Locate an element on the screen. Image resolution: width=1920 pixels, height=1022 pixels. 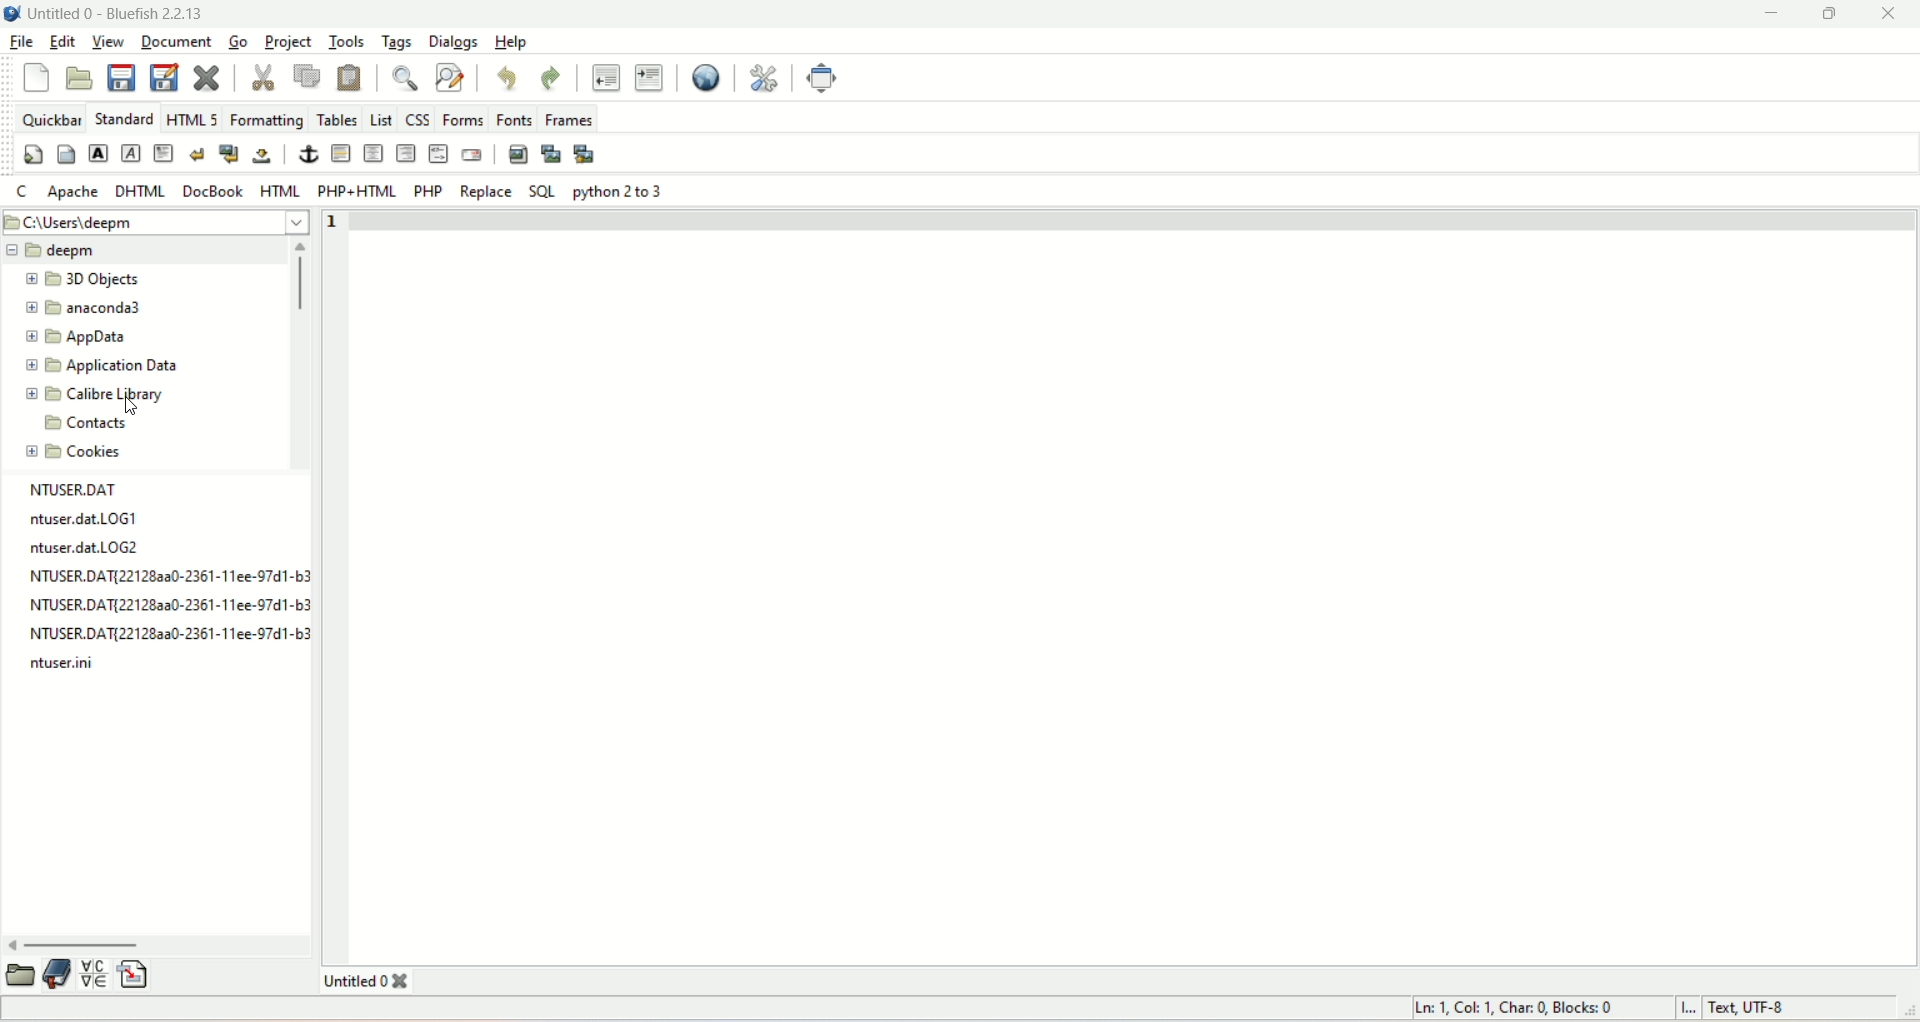
I is located at coordinates (1694, 1010).